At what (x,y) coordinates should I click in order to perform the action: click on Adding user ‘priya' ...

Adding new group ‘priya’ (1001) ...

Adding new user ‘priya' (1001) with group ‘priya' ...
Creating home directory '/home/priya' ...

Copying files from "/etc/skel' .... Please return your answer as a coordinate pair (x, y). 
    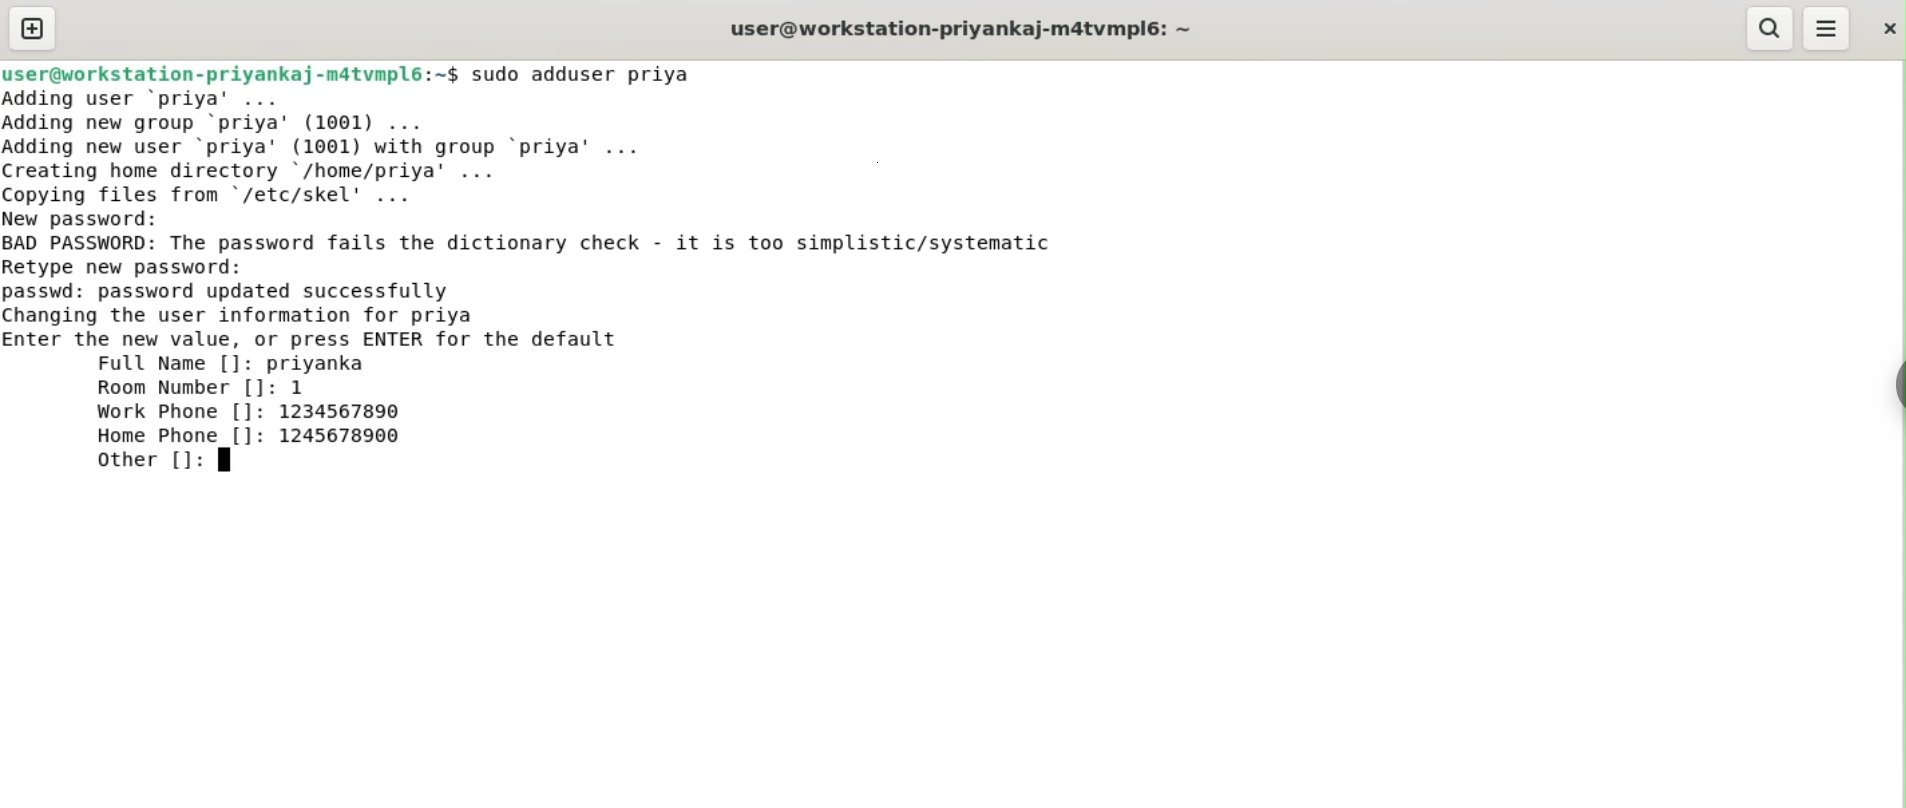
    Looking at the image, I should click on (333, 147).